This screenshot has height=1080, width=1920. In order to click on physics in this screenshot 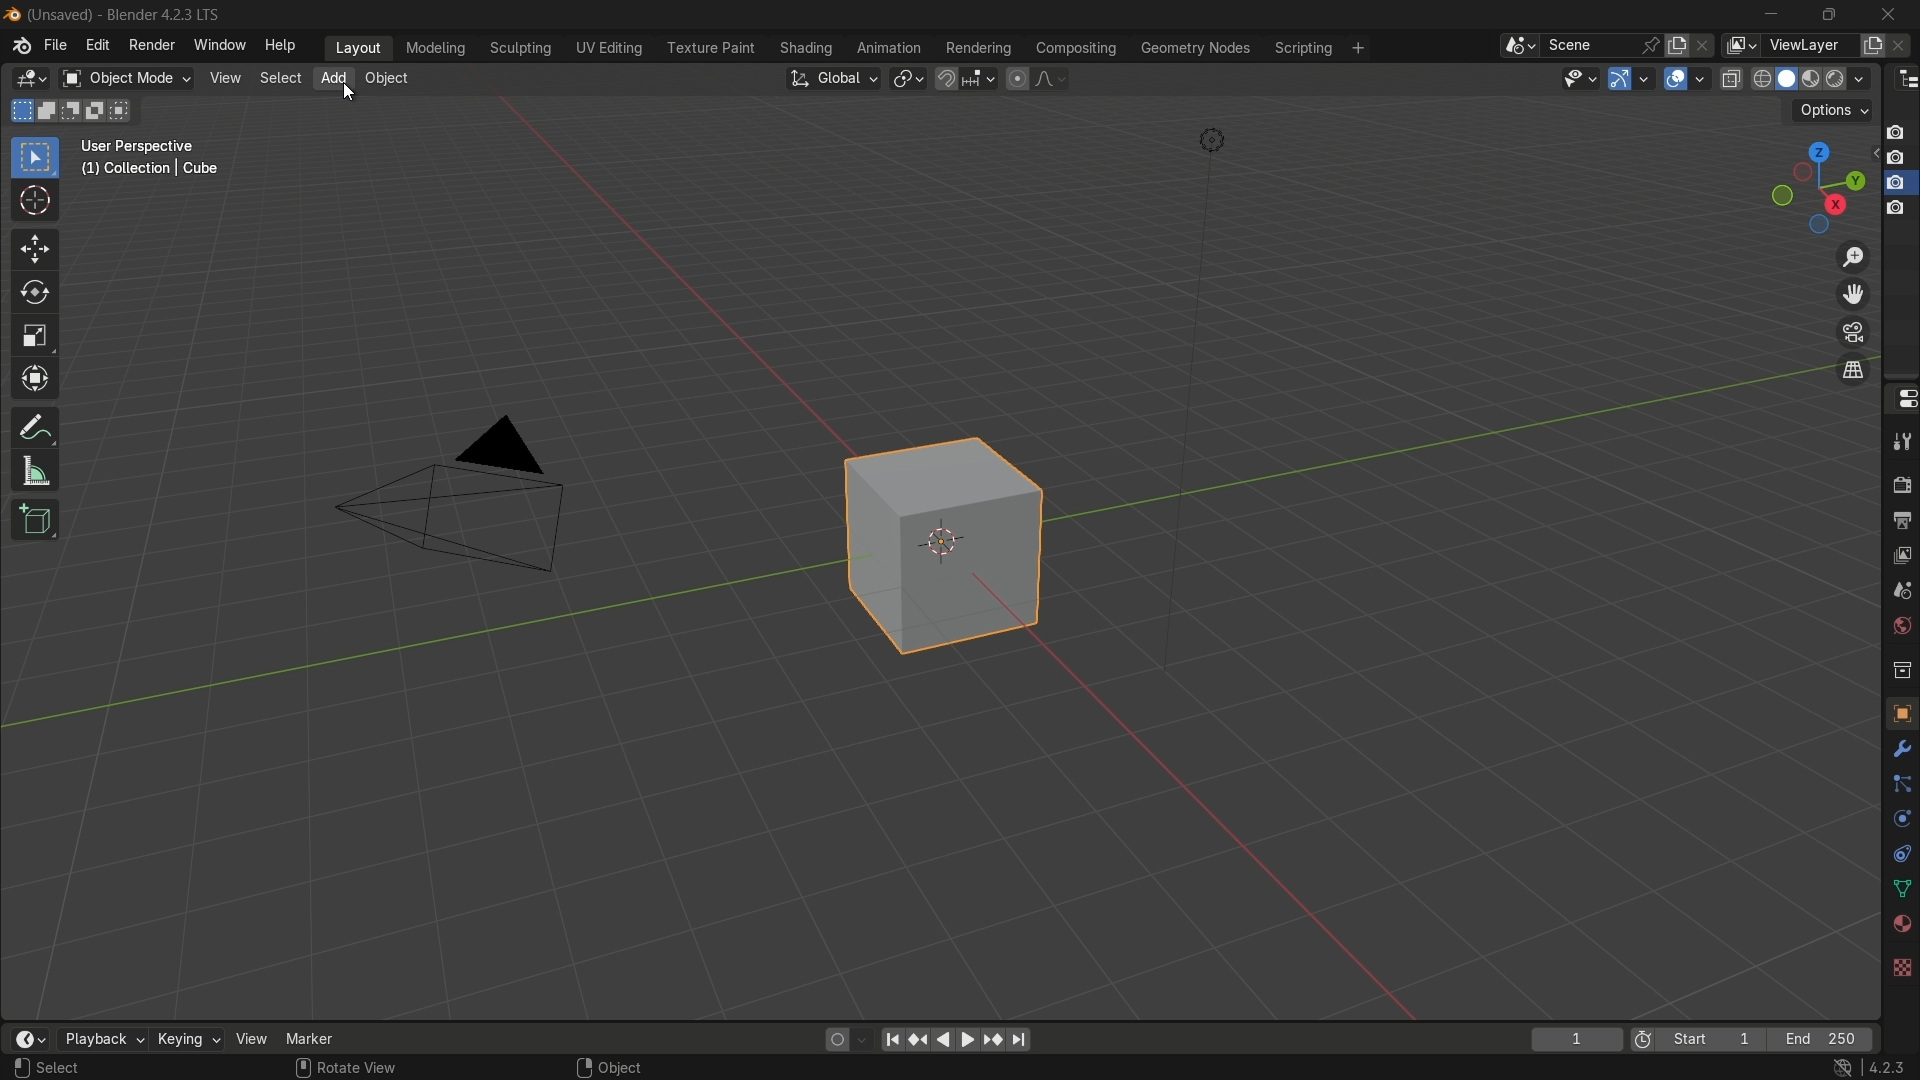, I will do `click(1900, 820)`.